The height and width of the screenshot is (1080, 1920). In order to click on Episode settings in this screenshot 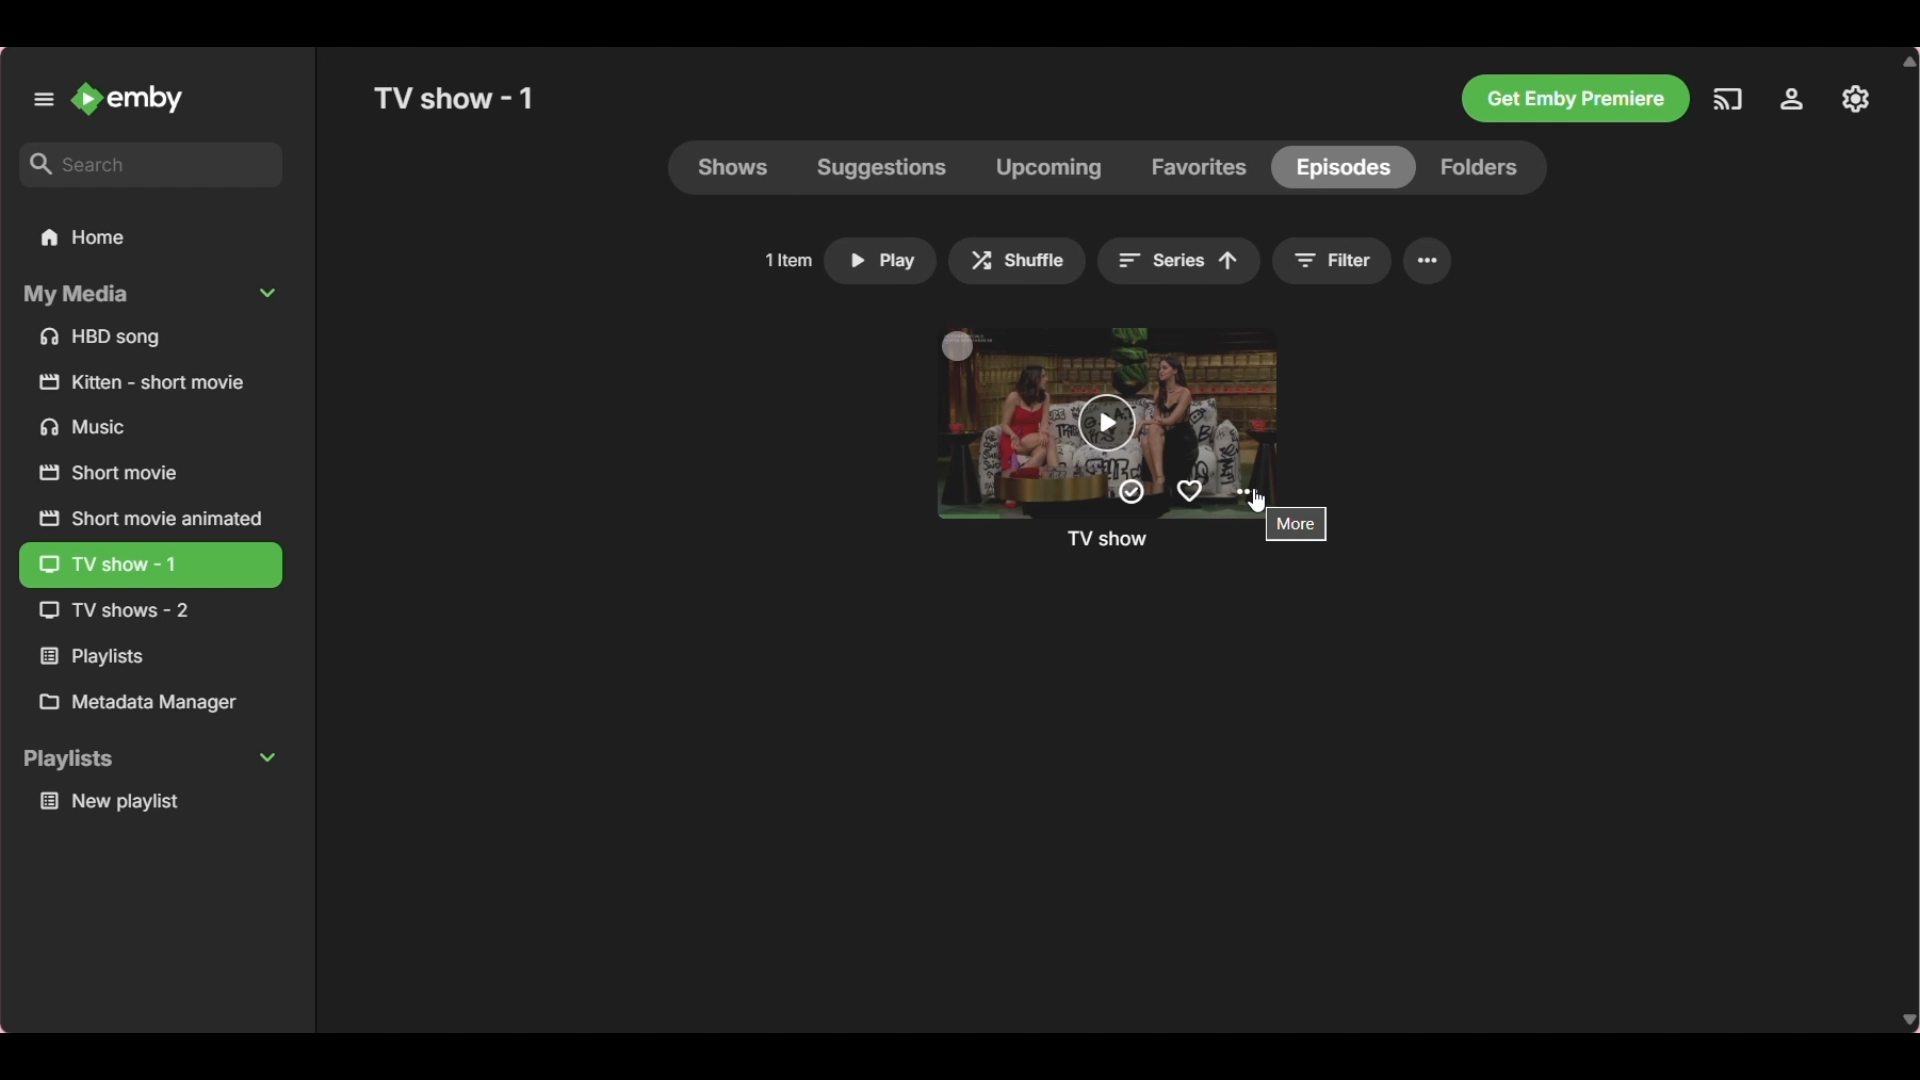, I will do `click(1246, 491)`.